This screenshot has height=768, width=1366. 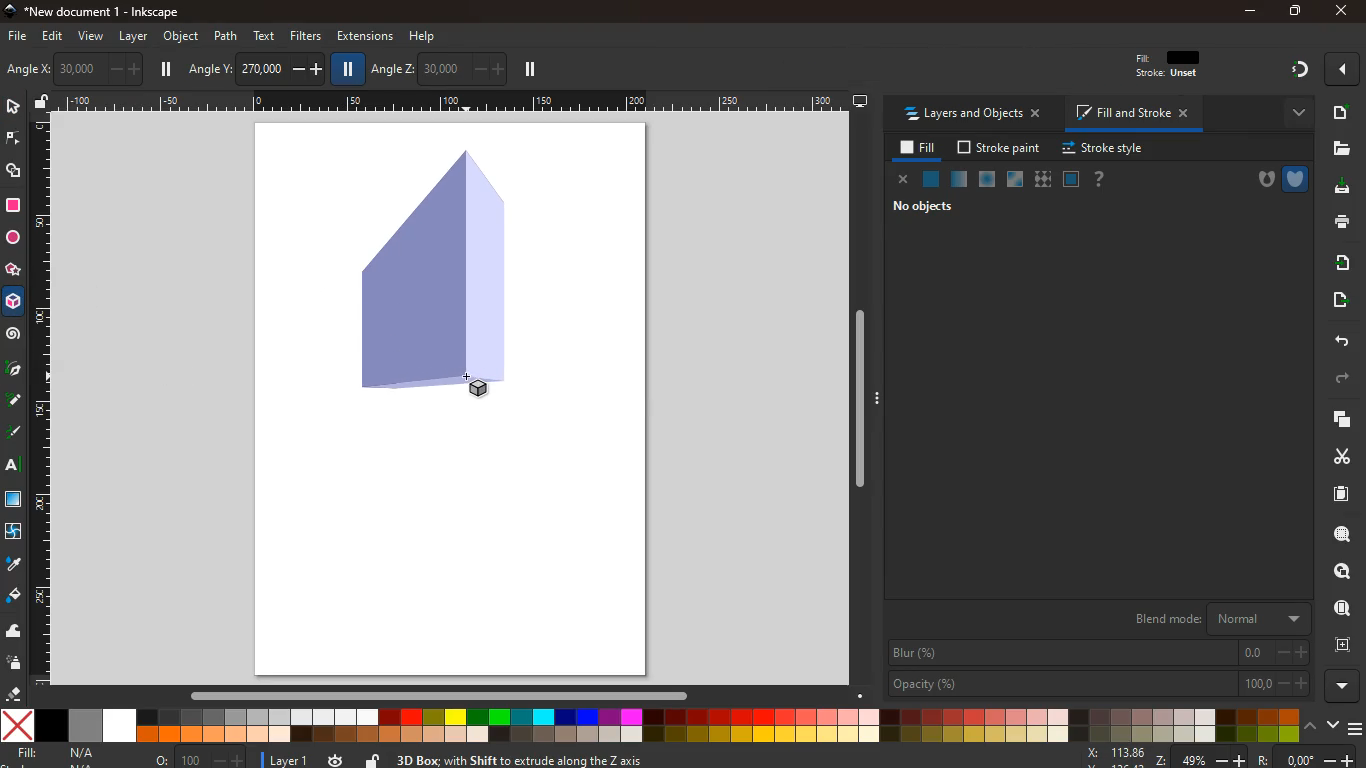 What do you see at coordinates (13, 370) in the screenshot?
I see `pic` at bounding box center [13, 370].